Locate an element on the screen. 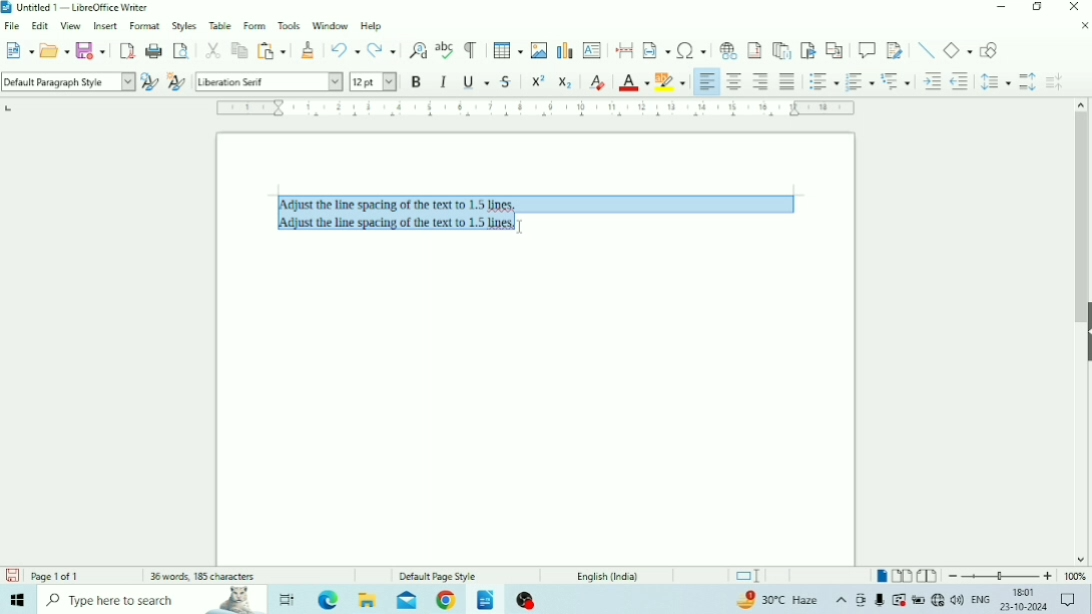 The image size is (1092, 614). Help is located at coordinates (372, 26).